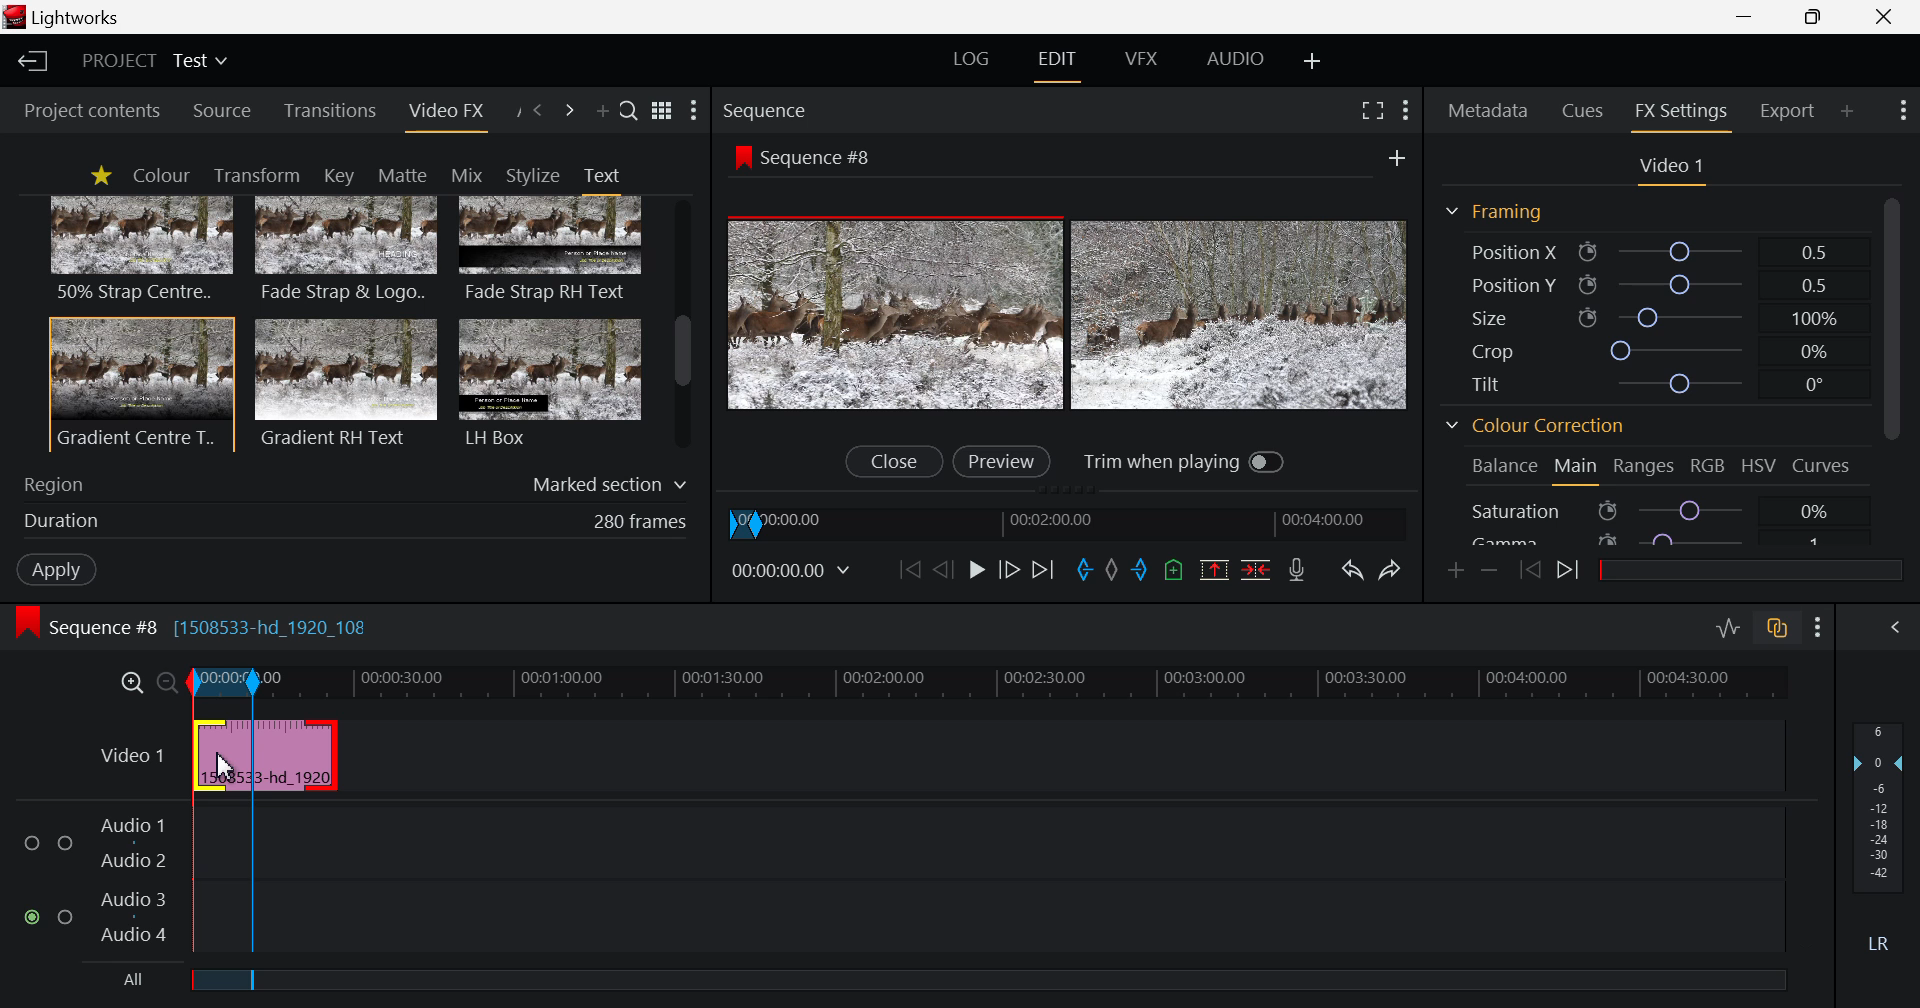 The width and height of the screenshot is (1920, 1008). What do you see at coordinates (1648, 537) in the screenshot?
I see `Gamma` at bounding box center [1648, 537].